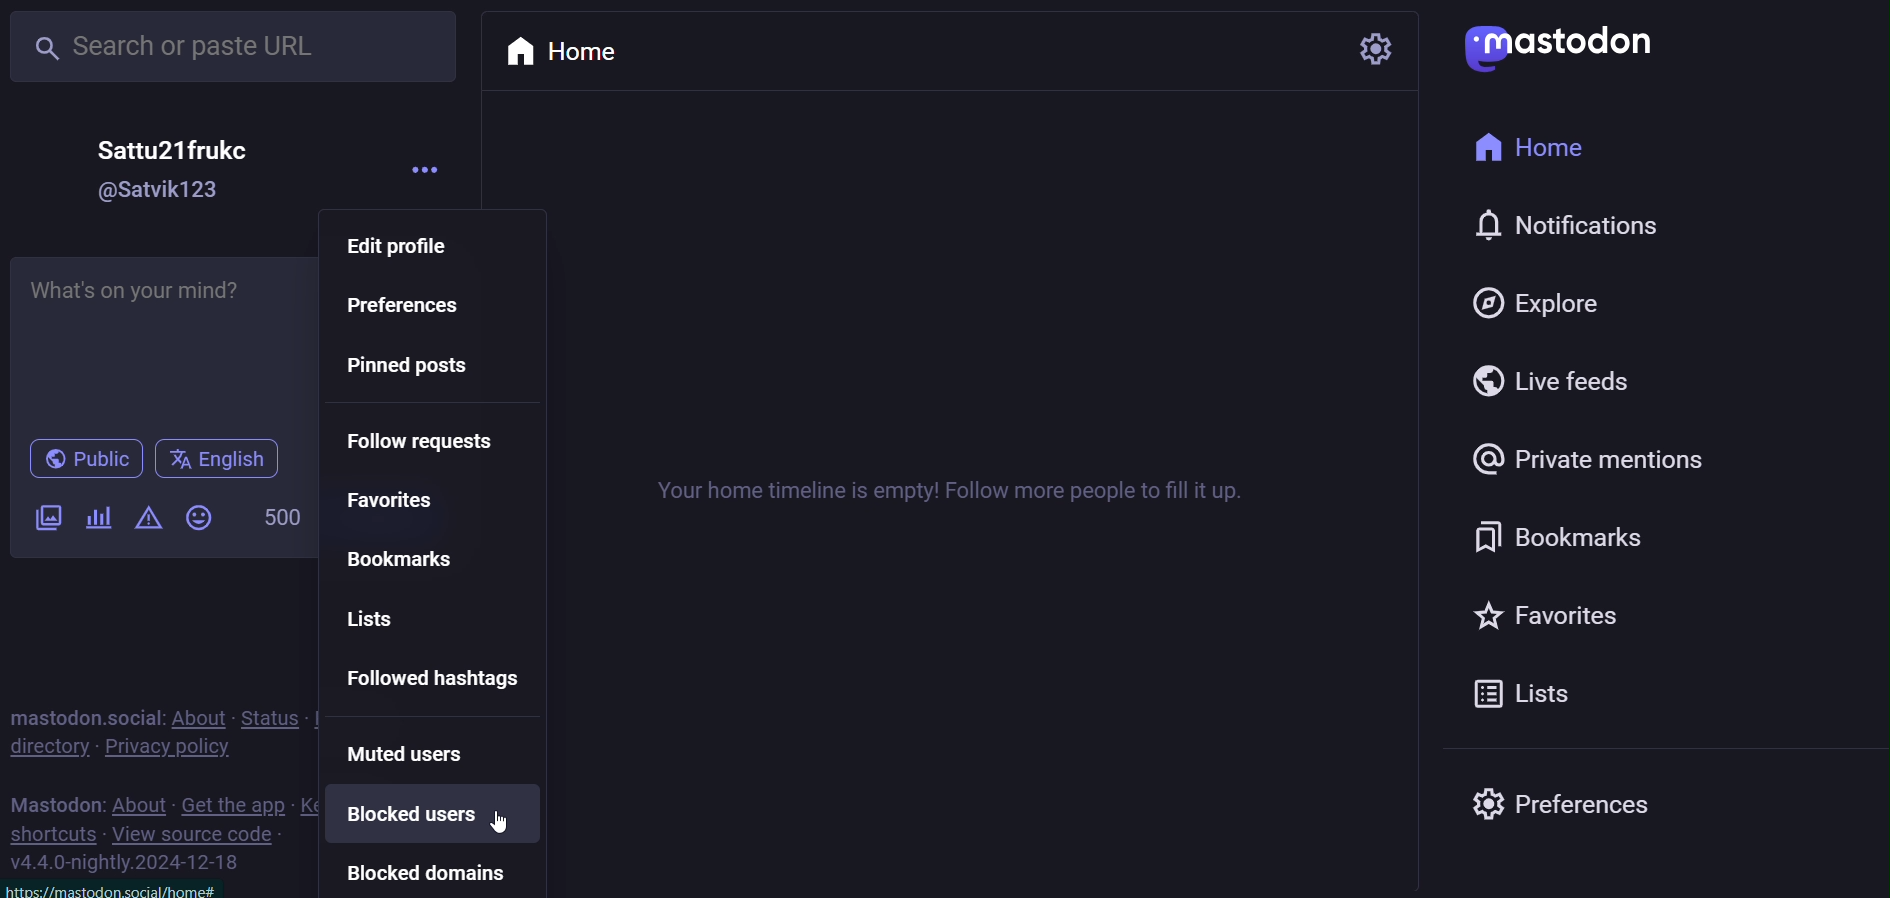 This screenshot has width=1890, height=898. Describe the element at coordinates (1565, 380) in the screenshot. I see `live feeds` at that location.